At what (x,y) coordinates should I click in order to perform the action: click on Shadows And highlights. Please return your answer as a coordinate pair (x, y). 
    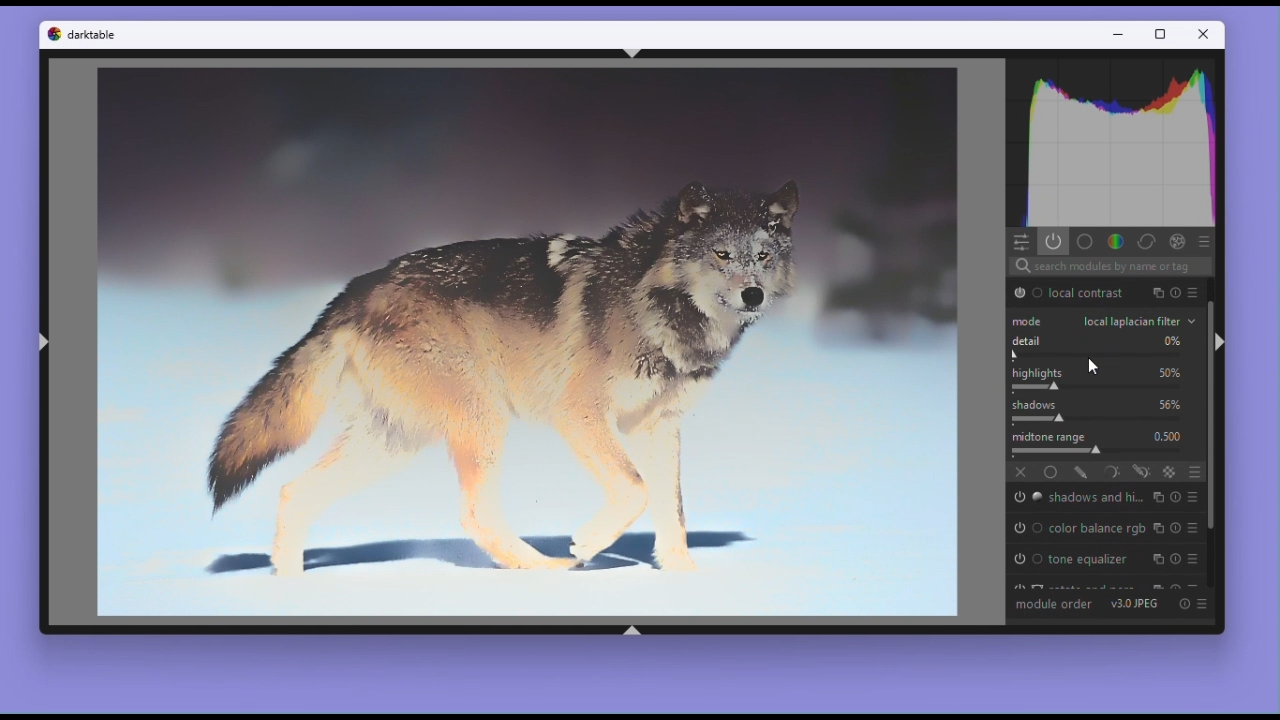
    Looking at the image, I should click on (1094, 498).